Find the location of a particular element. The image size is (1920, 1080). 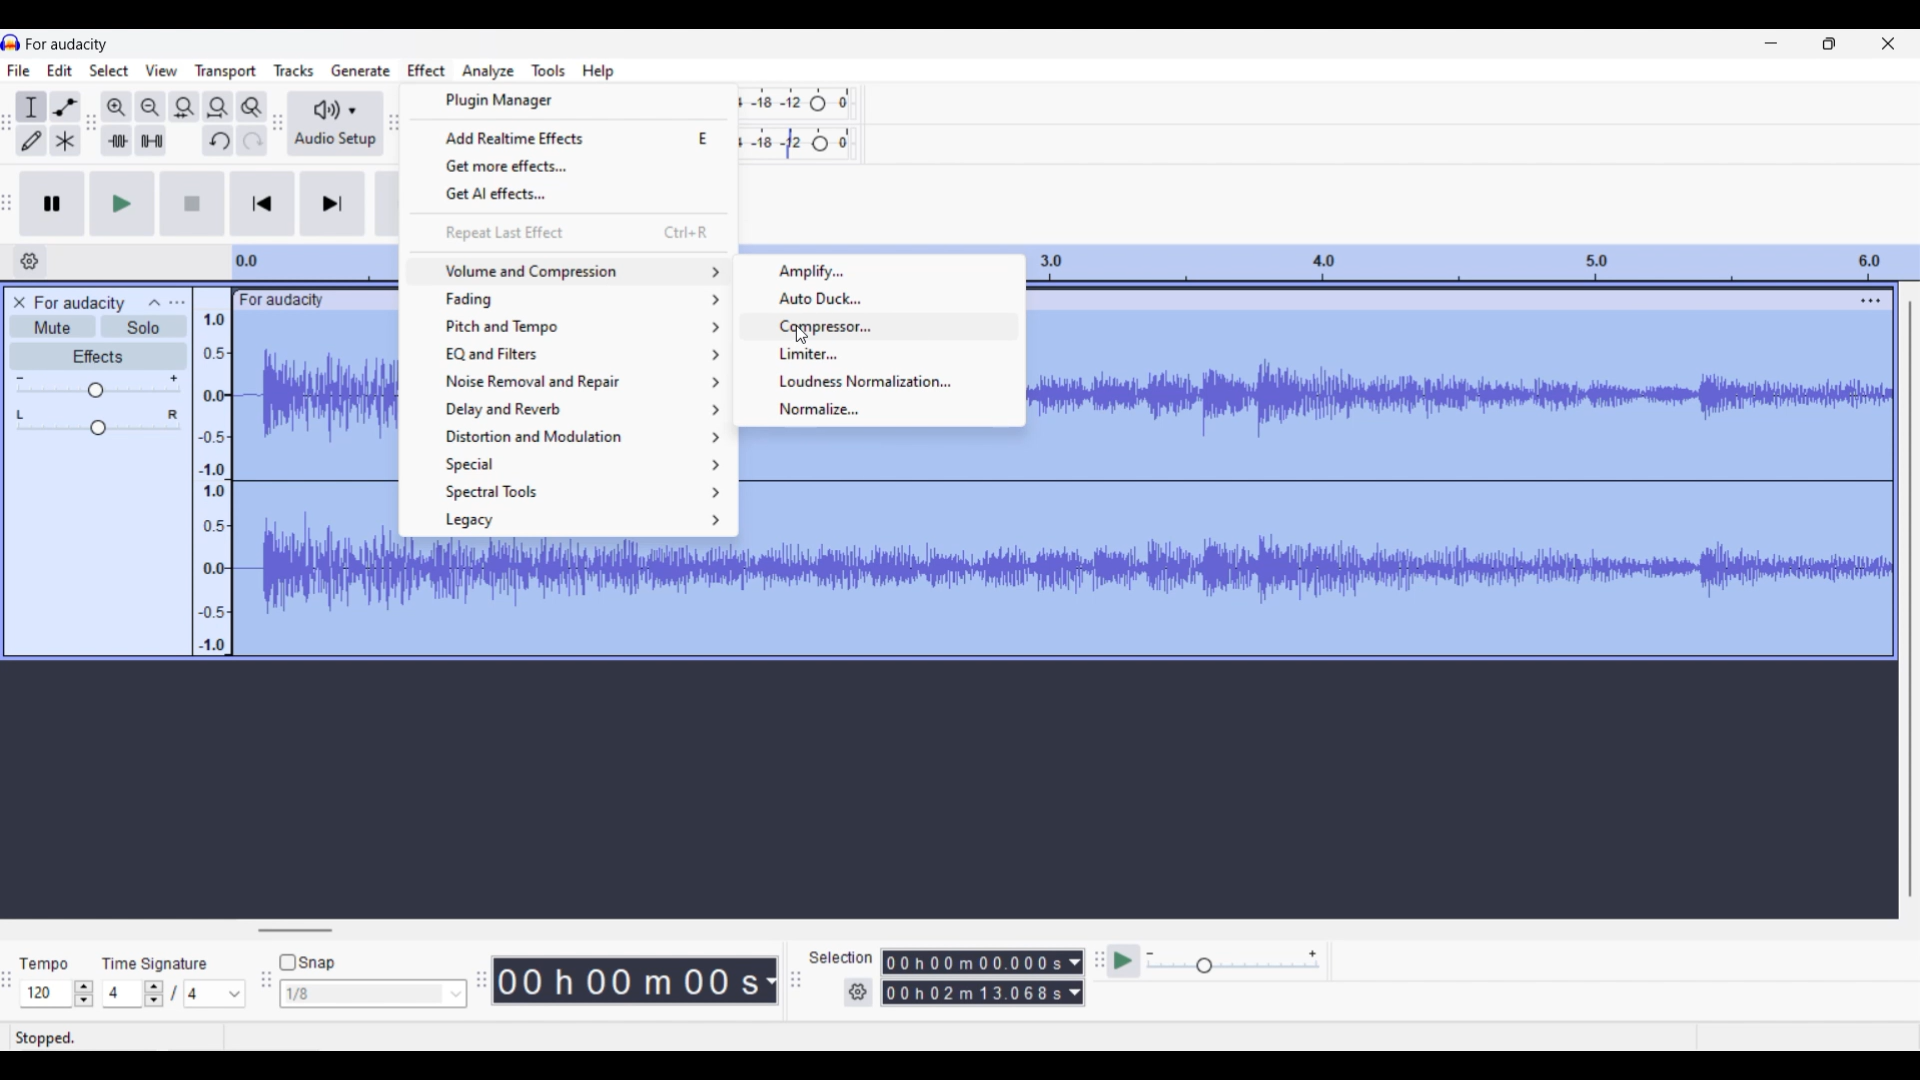

Fading is located at coordinates (567, 299).